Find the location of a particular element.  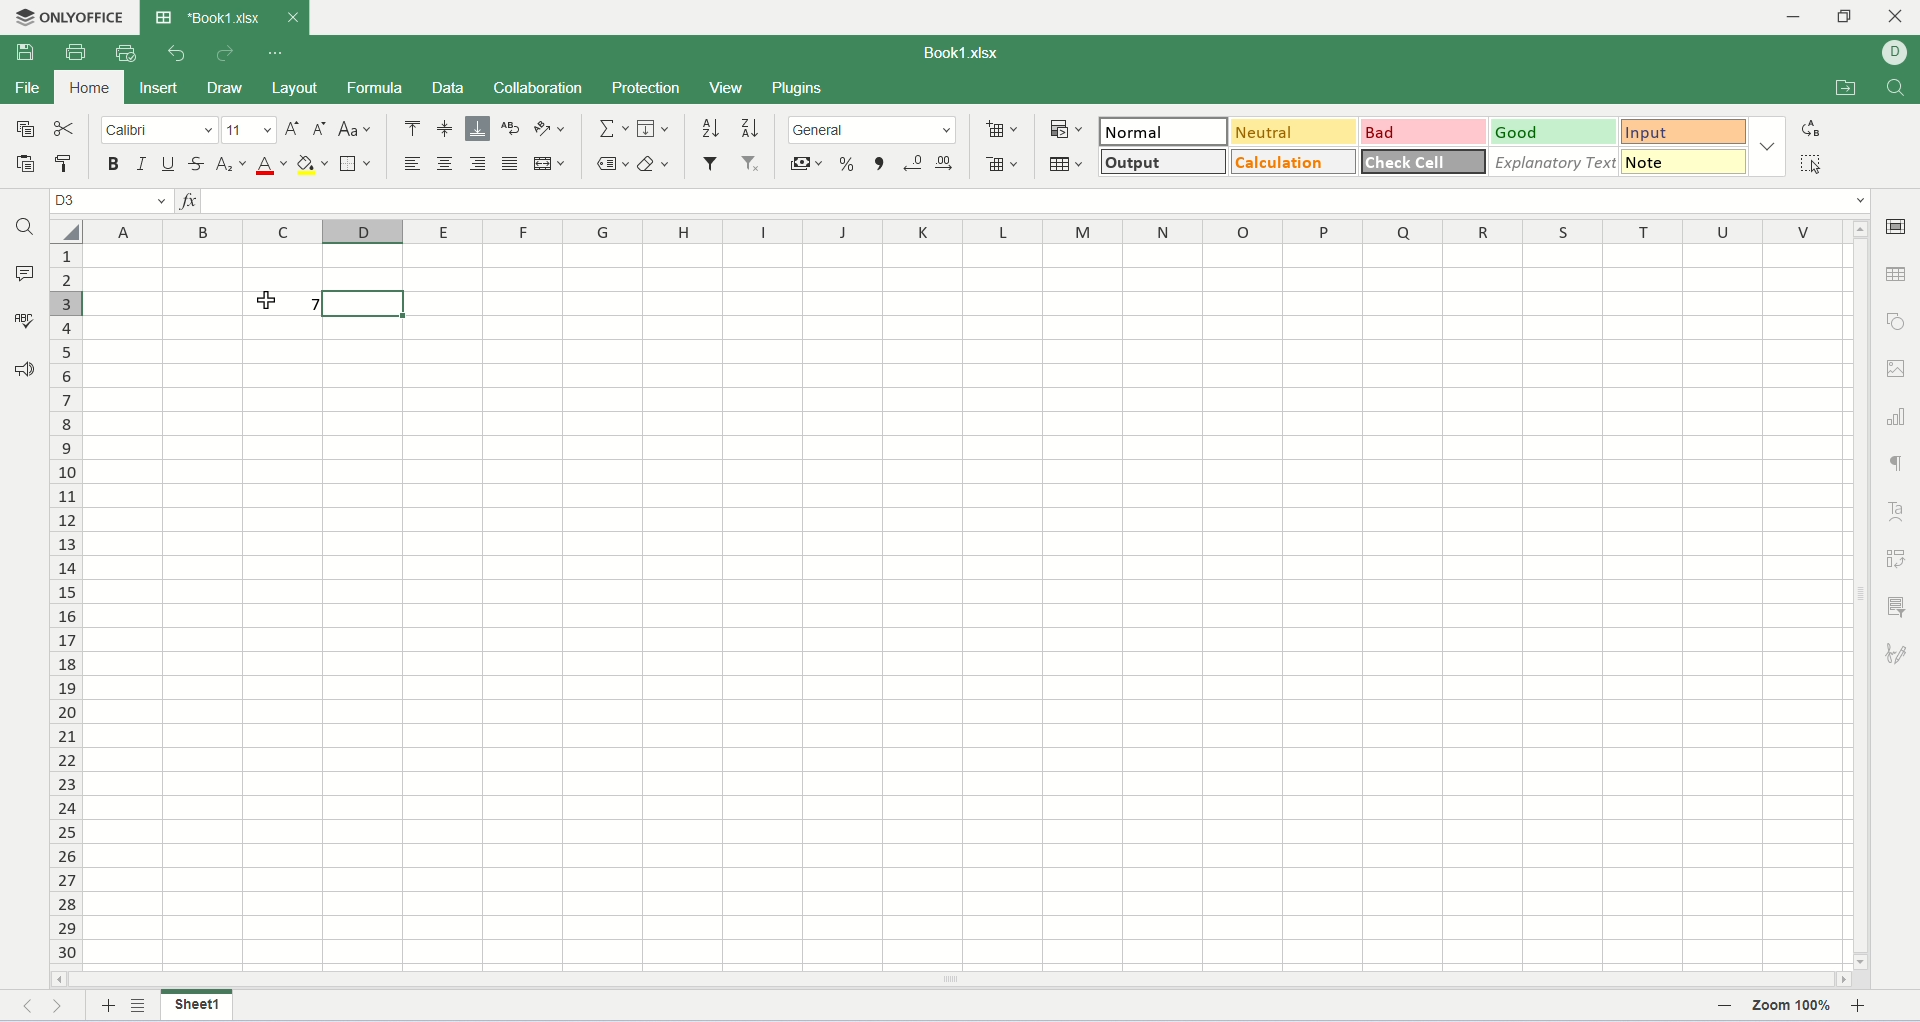

input is located at coordinates (1684, 131).